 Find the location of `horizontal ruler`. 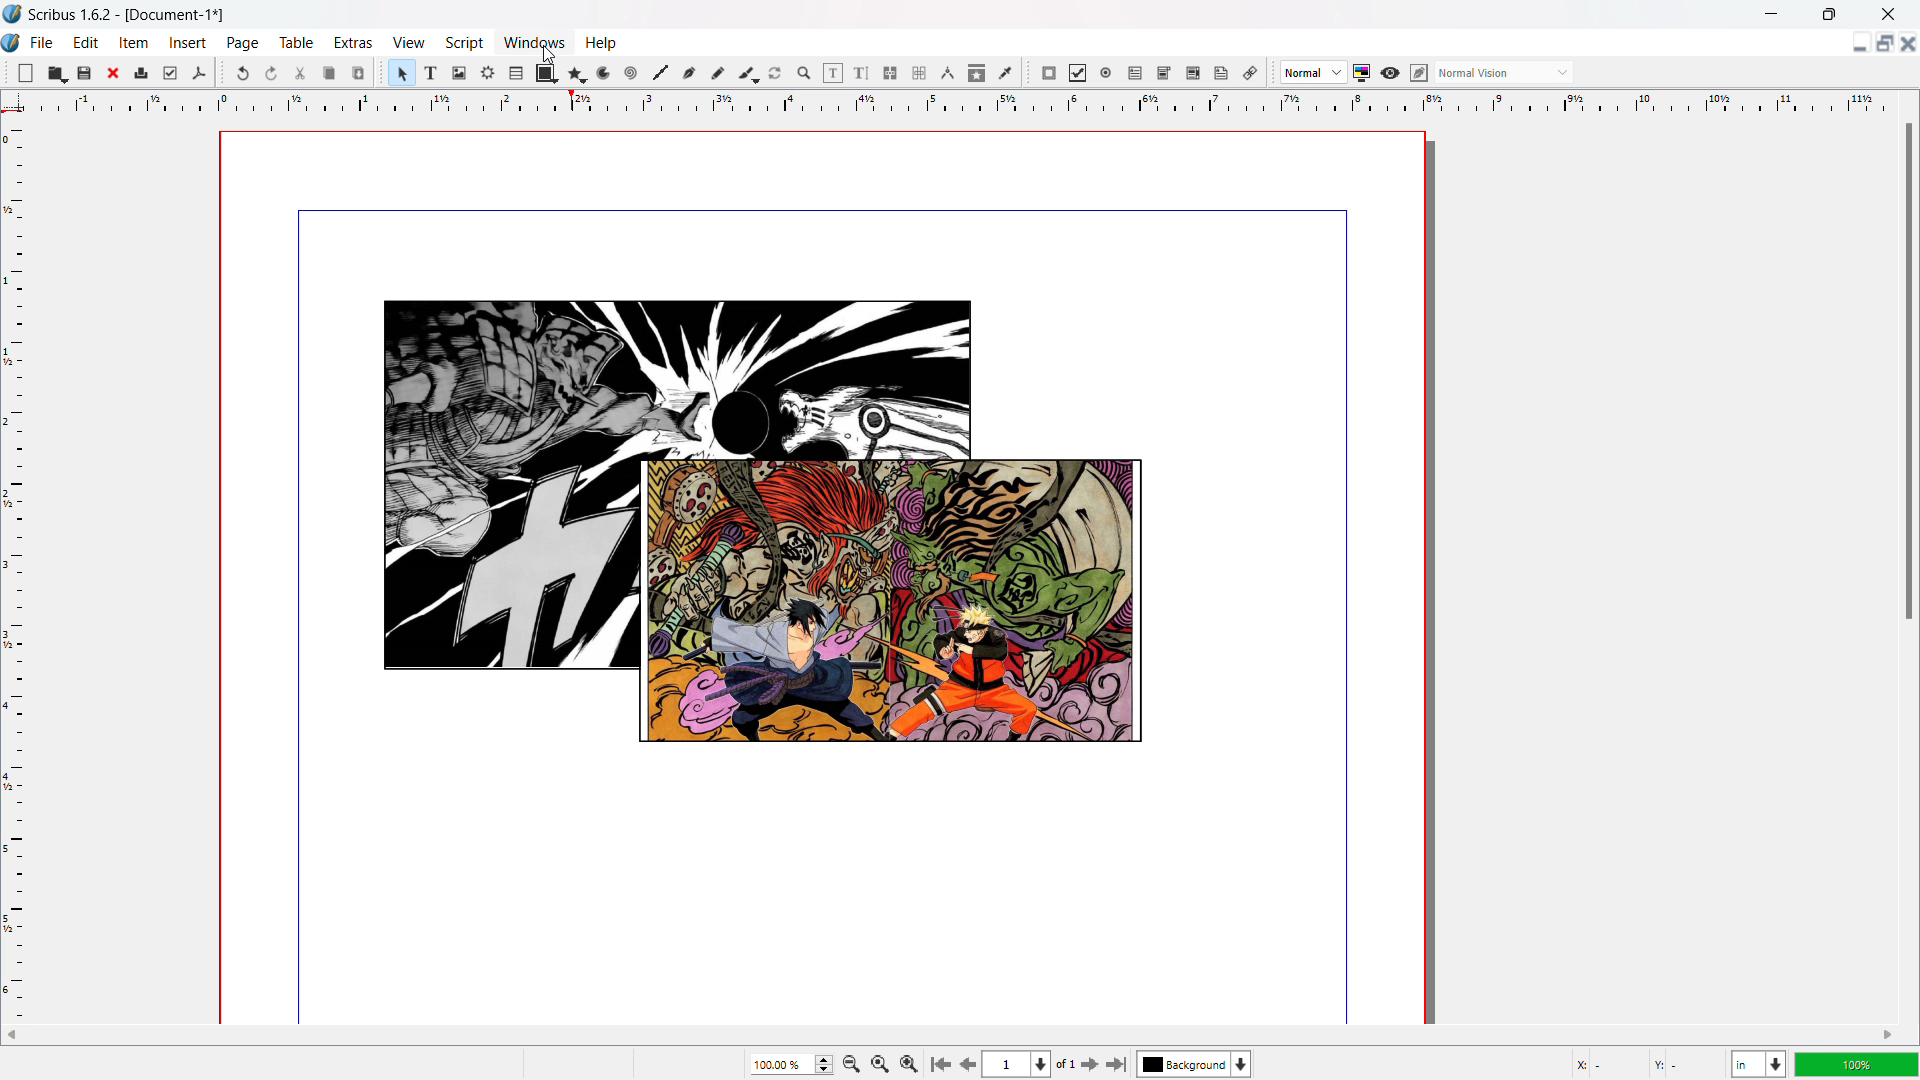

horizontal ruler is located at coordinates (959, 101).